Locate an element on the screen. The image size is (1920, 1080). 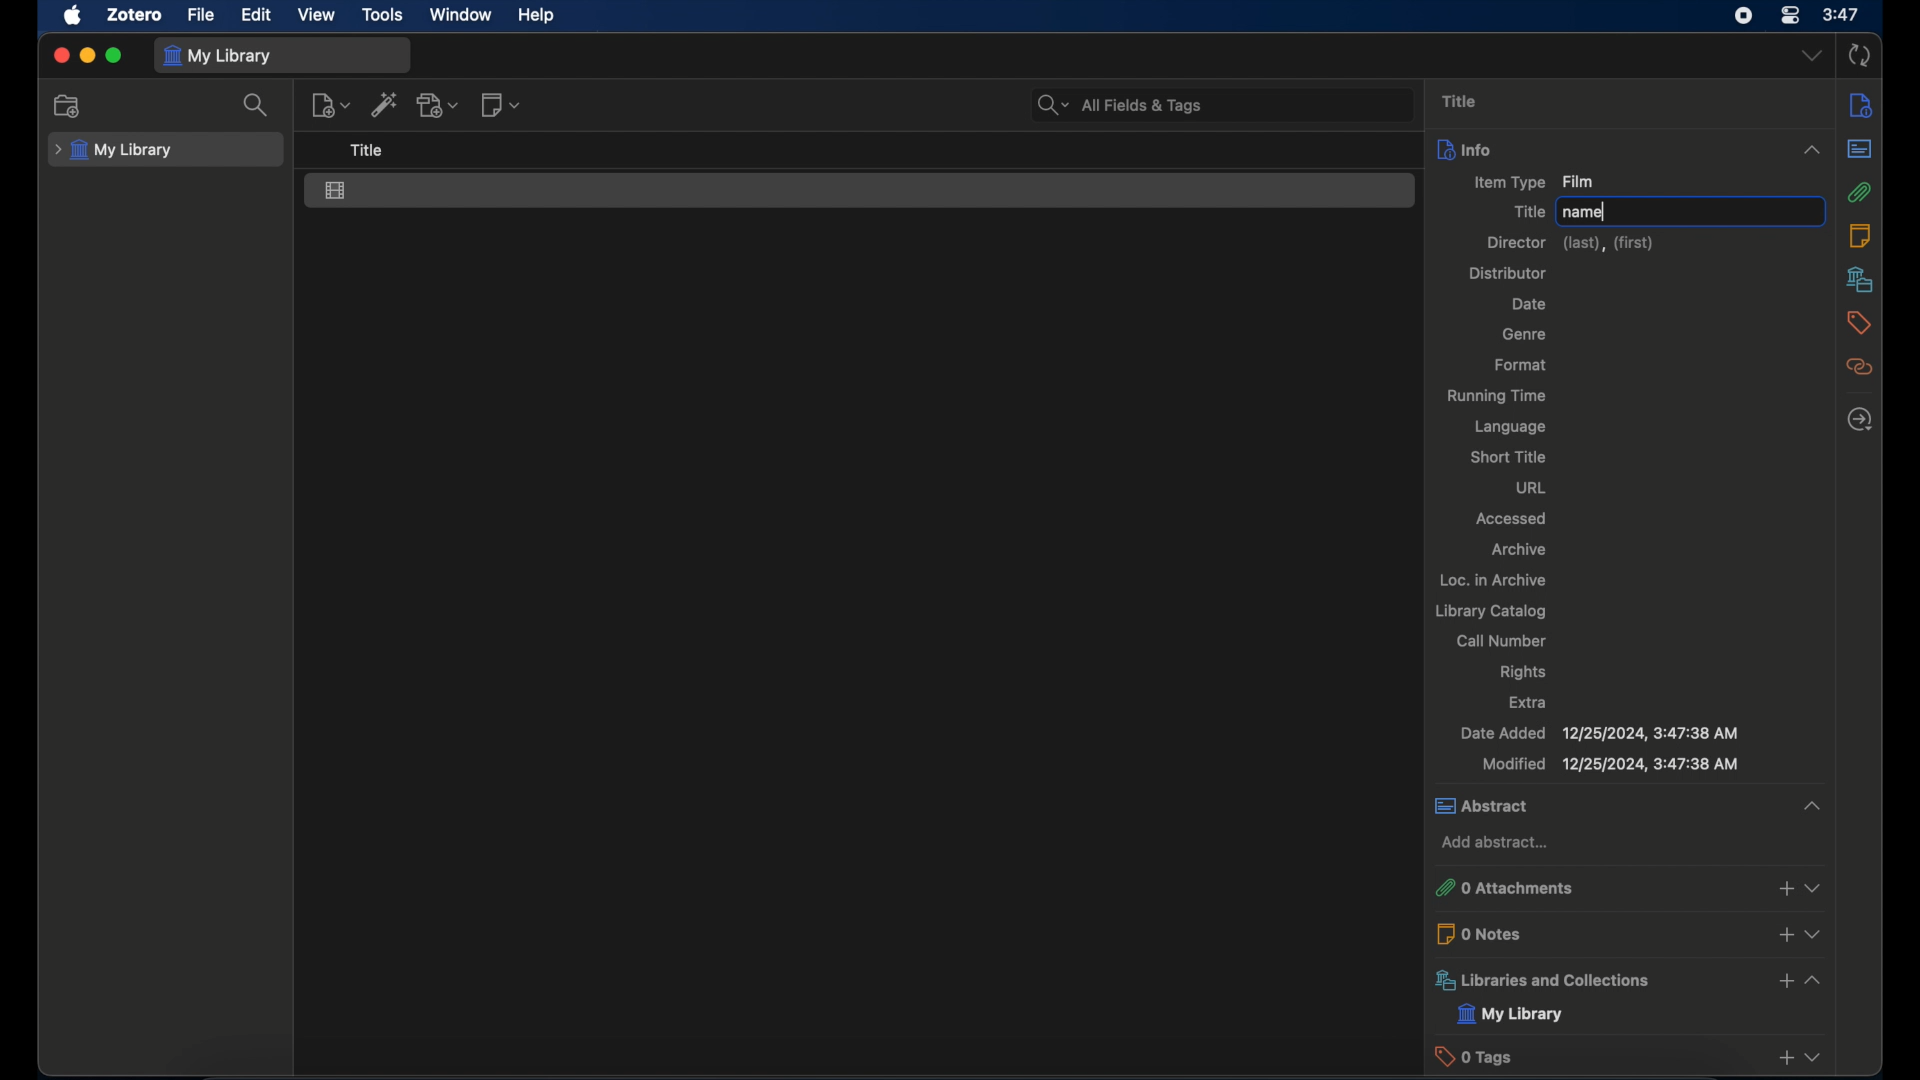
0 attachments is located at coordinates (1588, 887).